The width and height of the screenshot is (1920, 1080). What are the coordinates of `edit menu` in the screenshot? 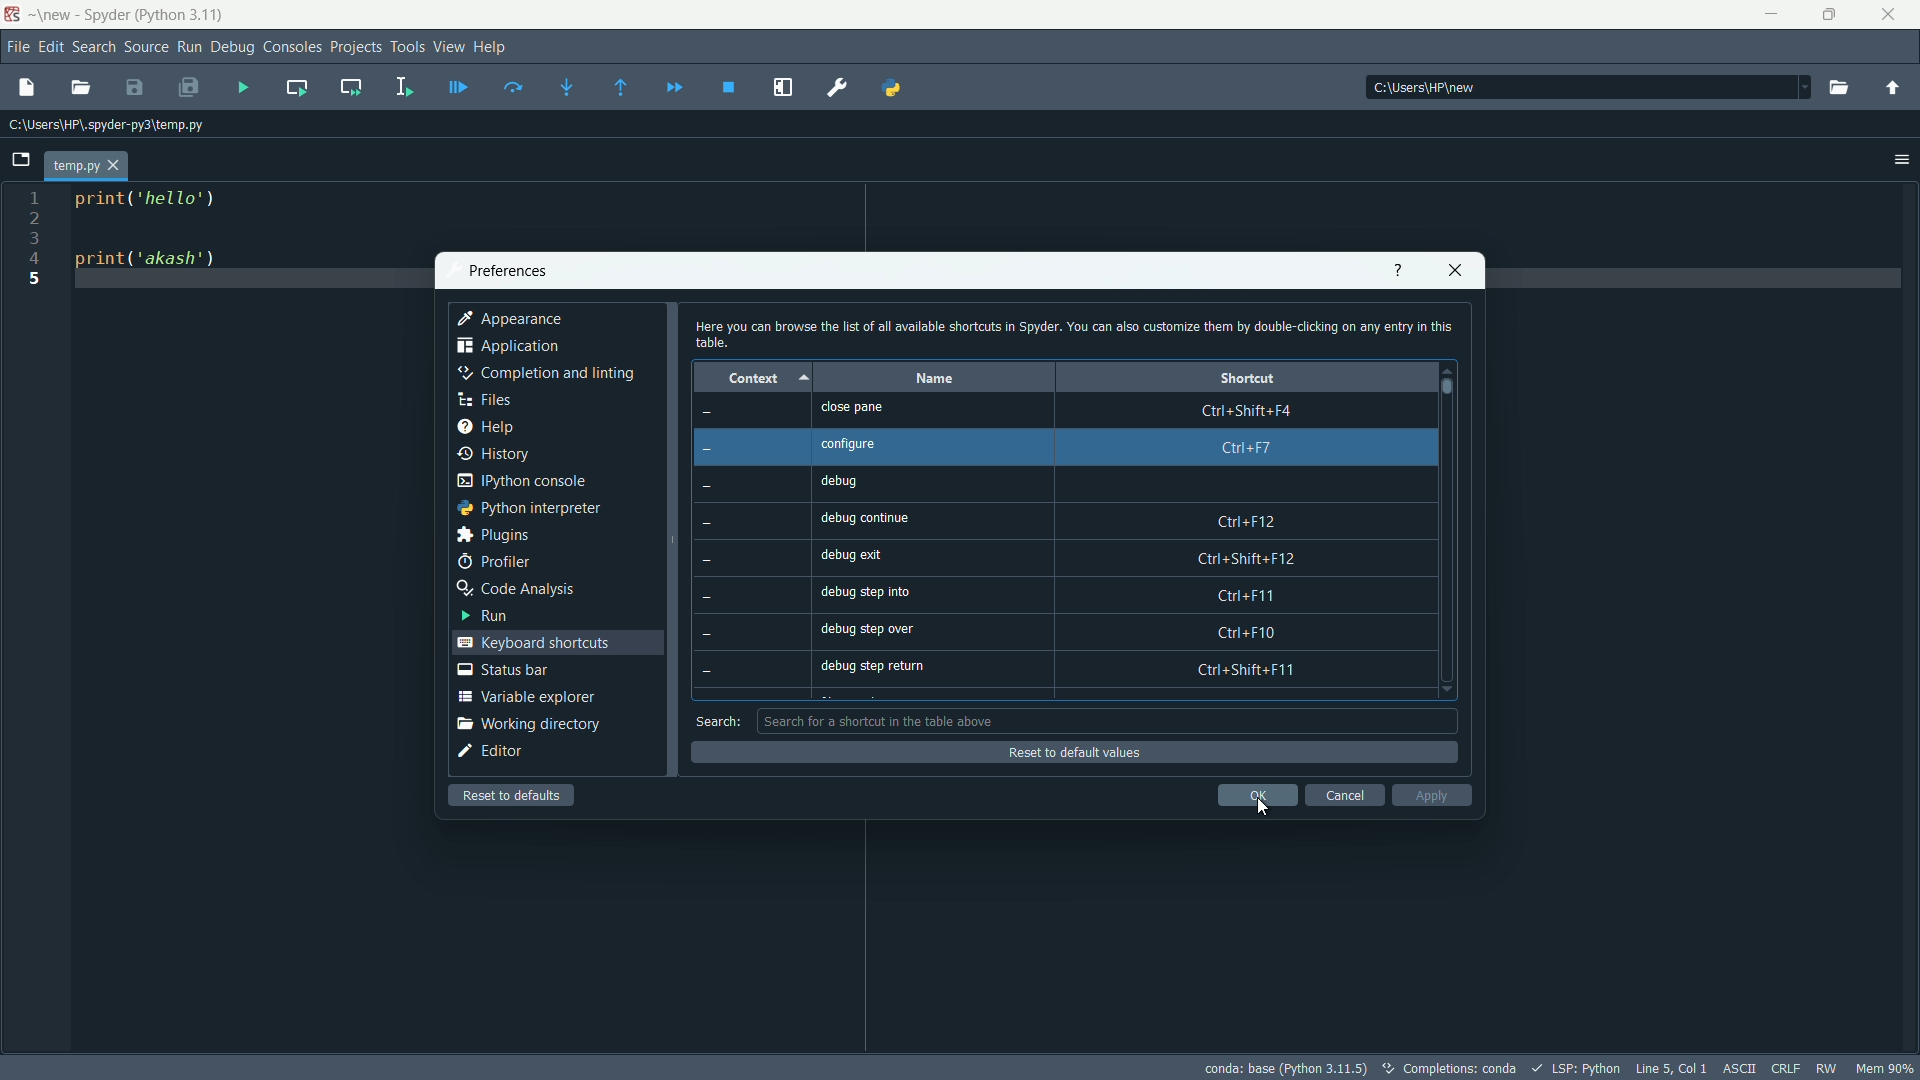 It's located at (50, 48).